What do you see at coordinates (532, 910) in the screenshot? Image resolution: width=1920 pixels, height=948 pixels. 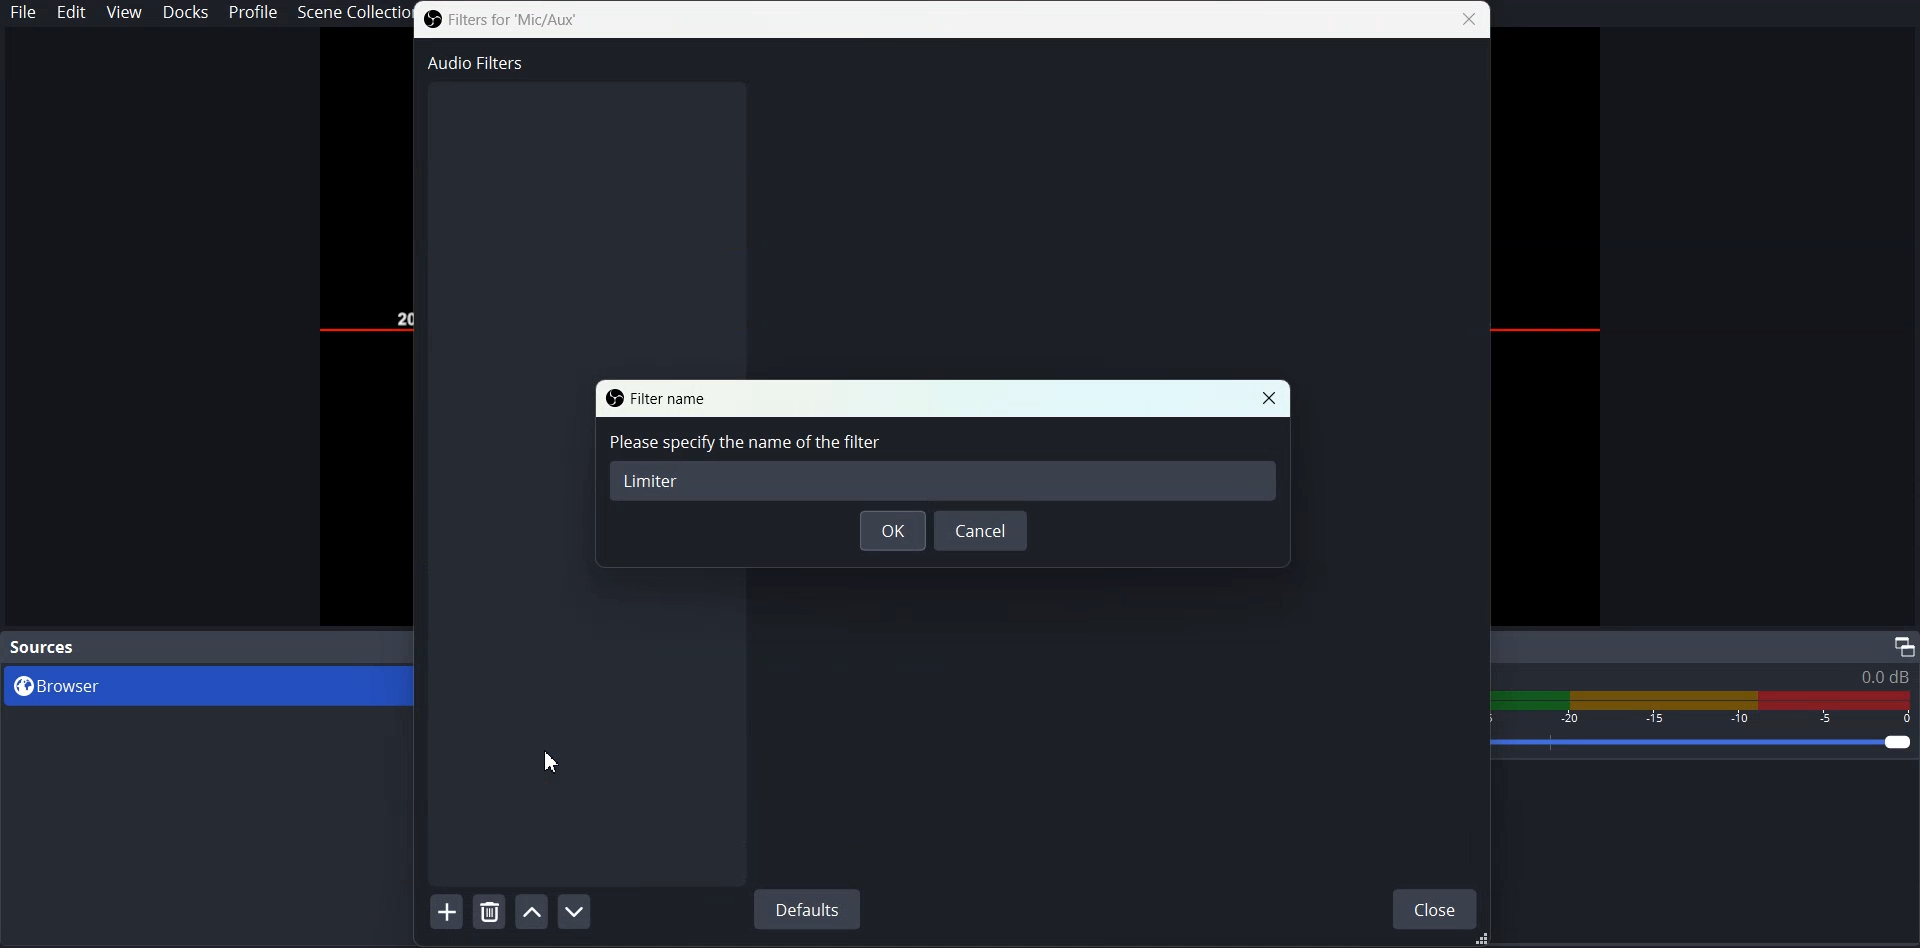 I see `Move Filter Up` at bounding box center [532, 910].